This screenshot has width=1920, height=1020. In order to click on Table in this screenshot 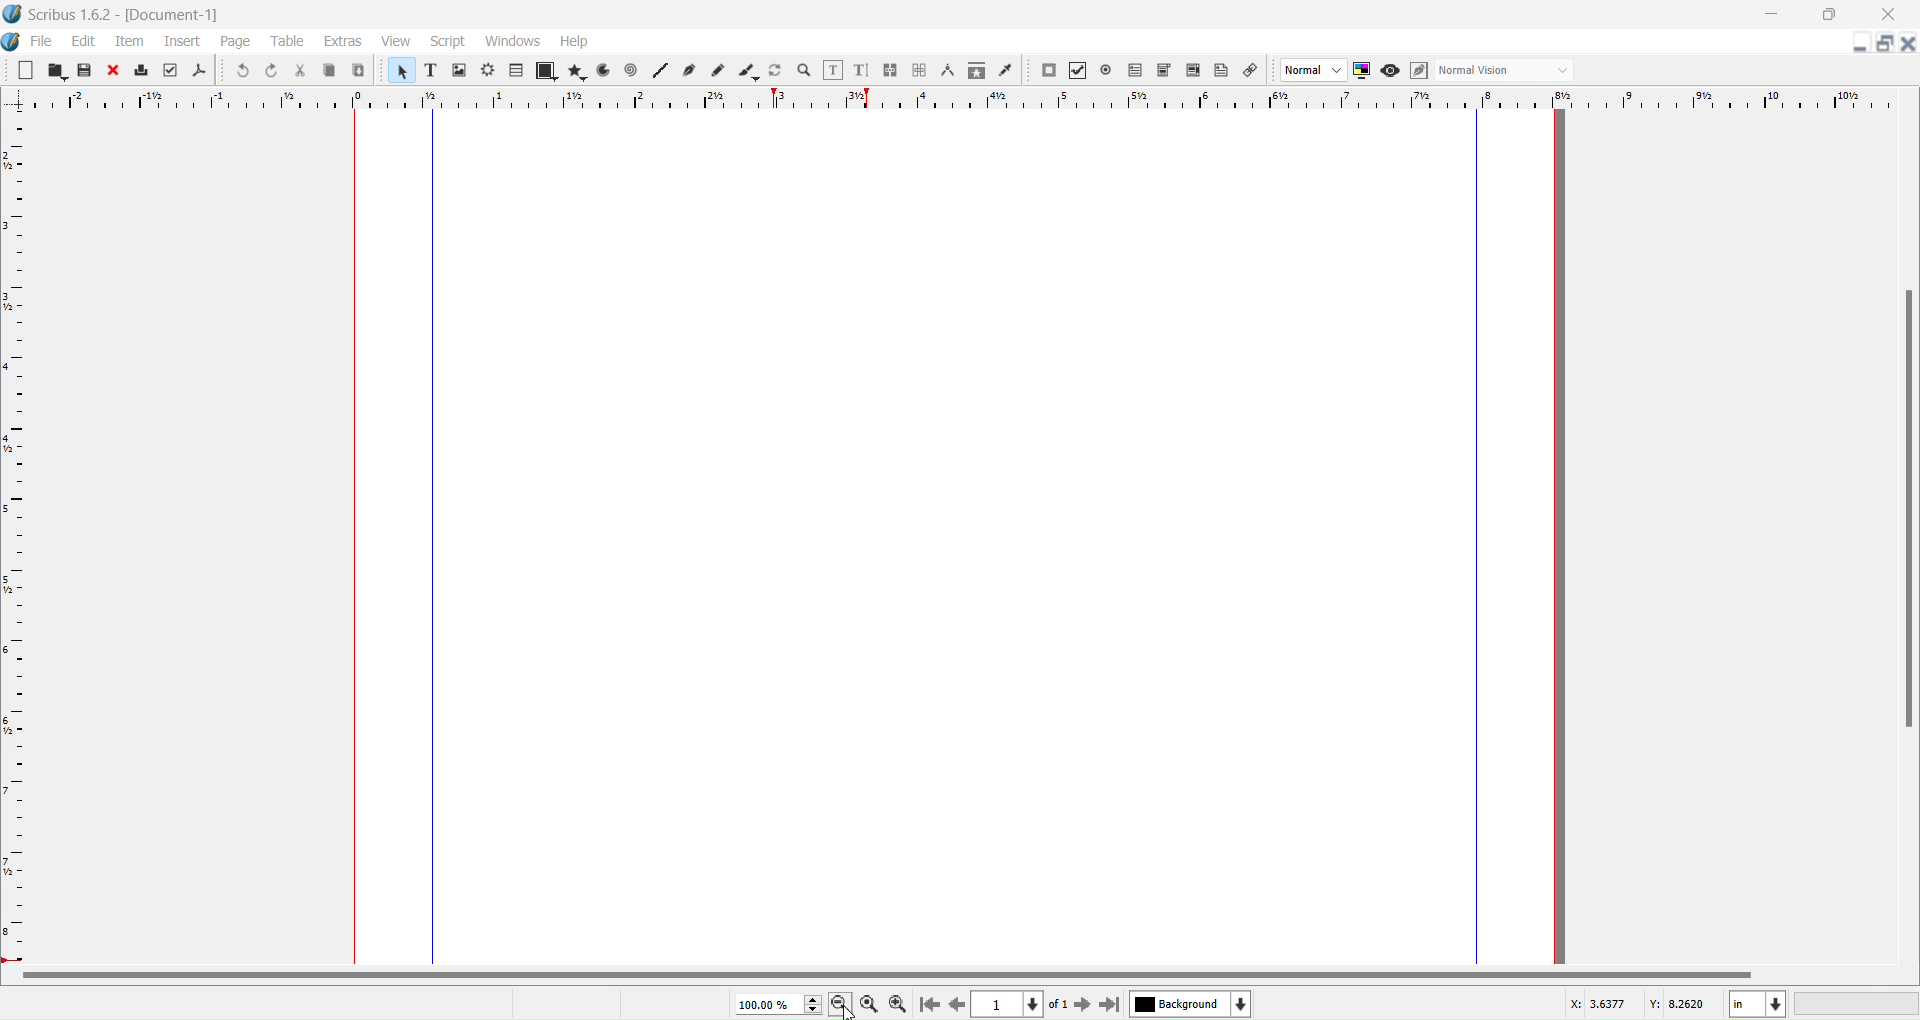, I will do `click(516, 72)`.